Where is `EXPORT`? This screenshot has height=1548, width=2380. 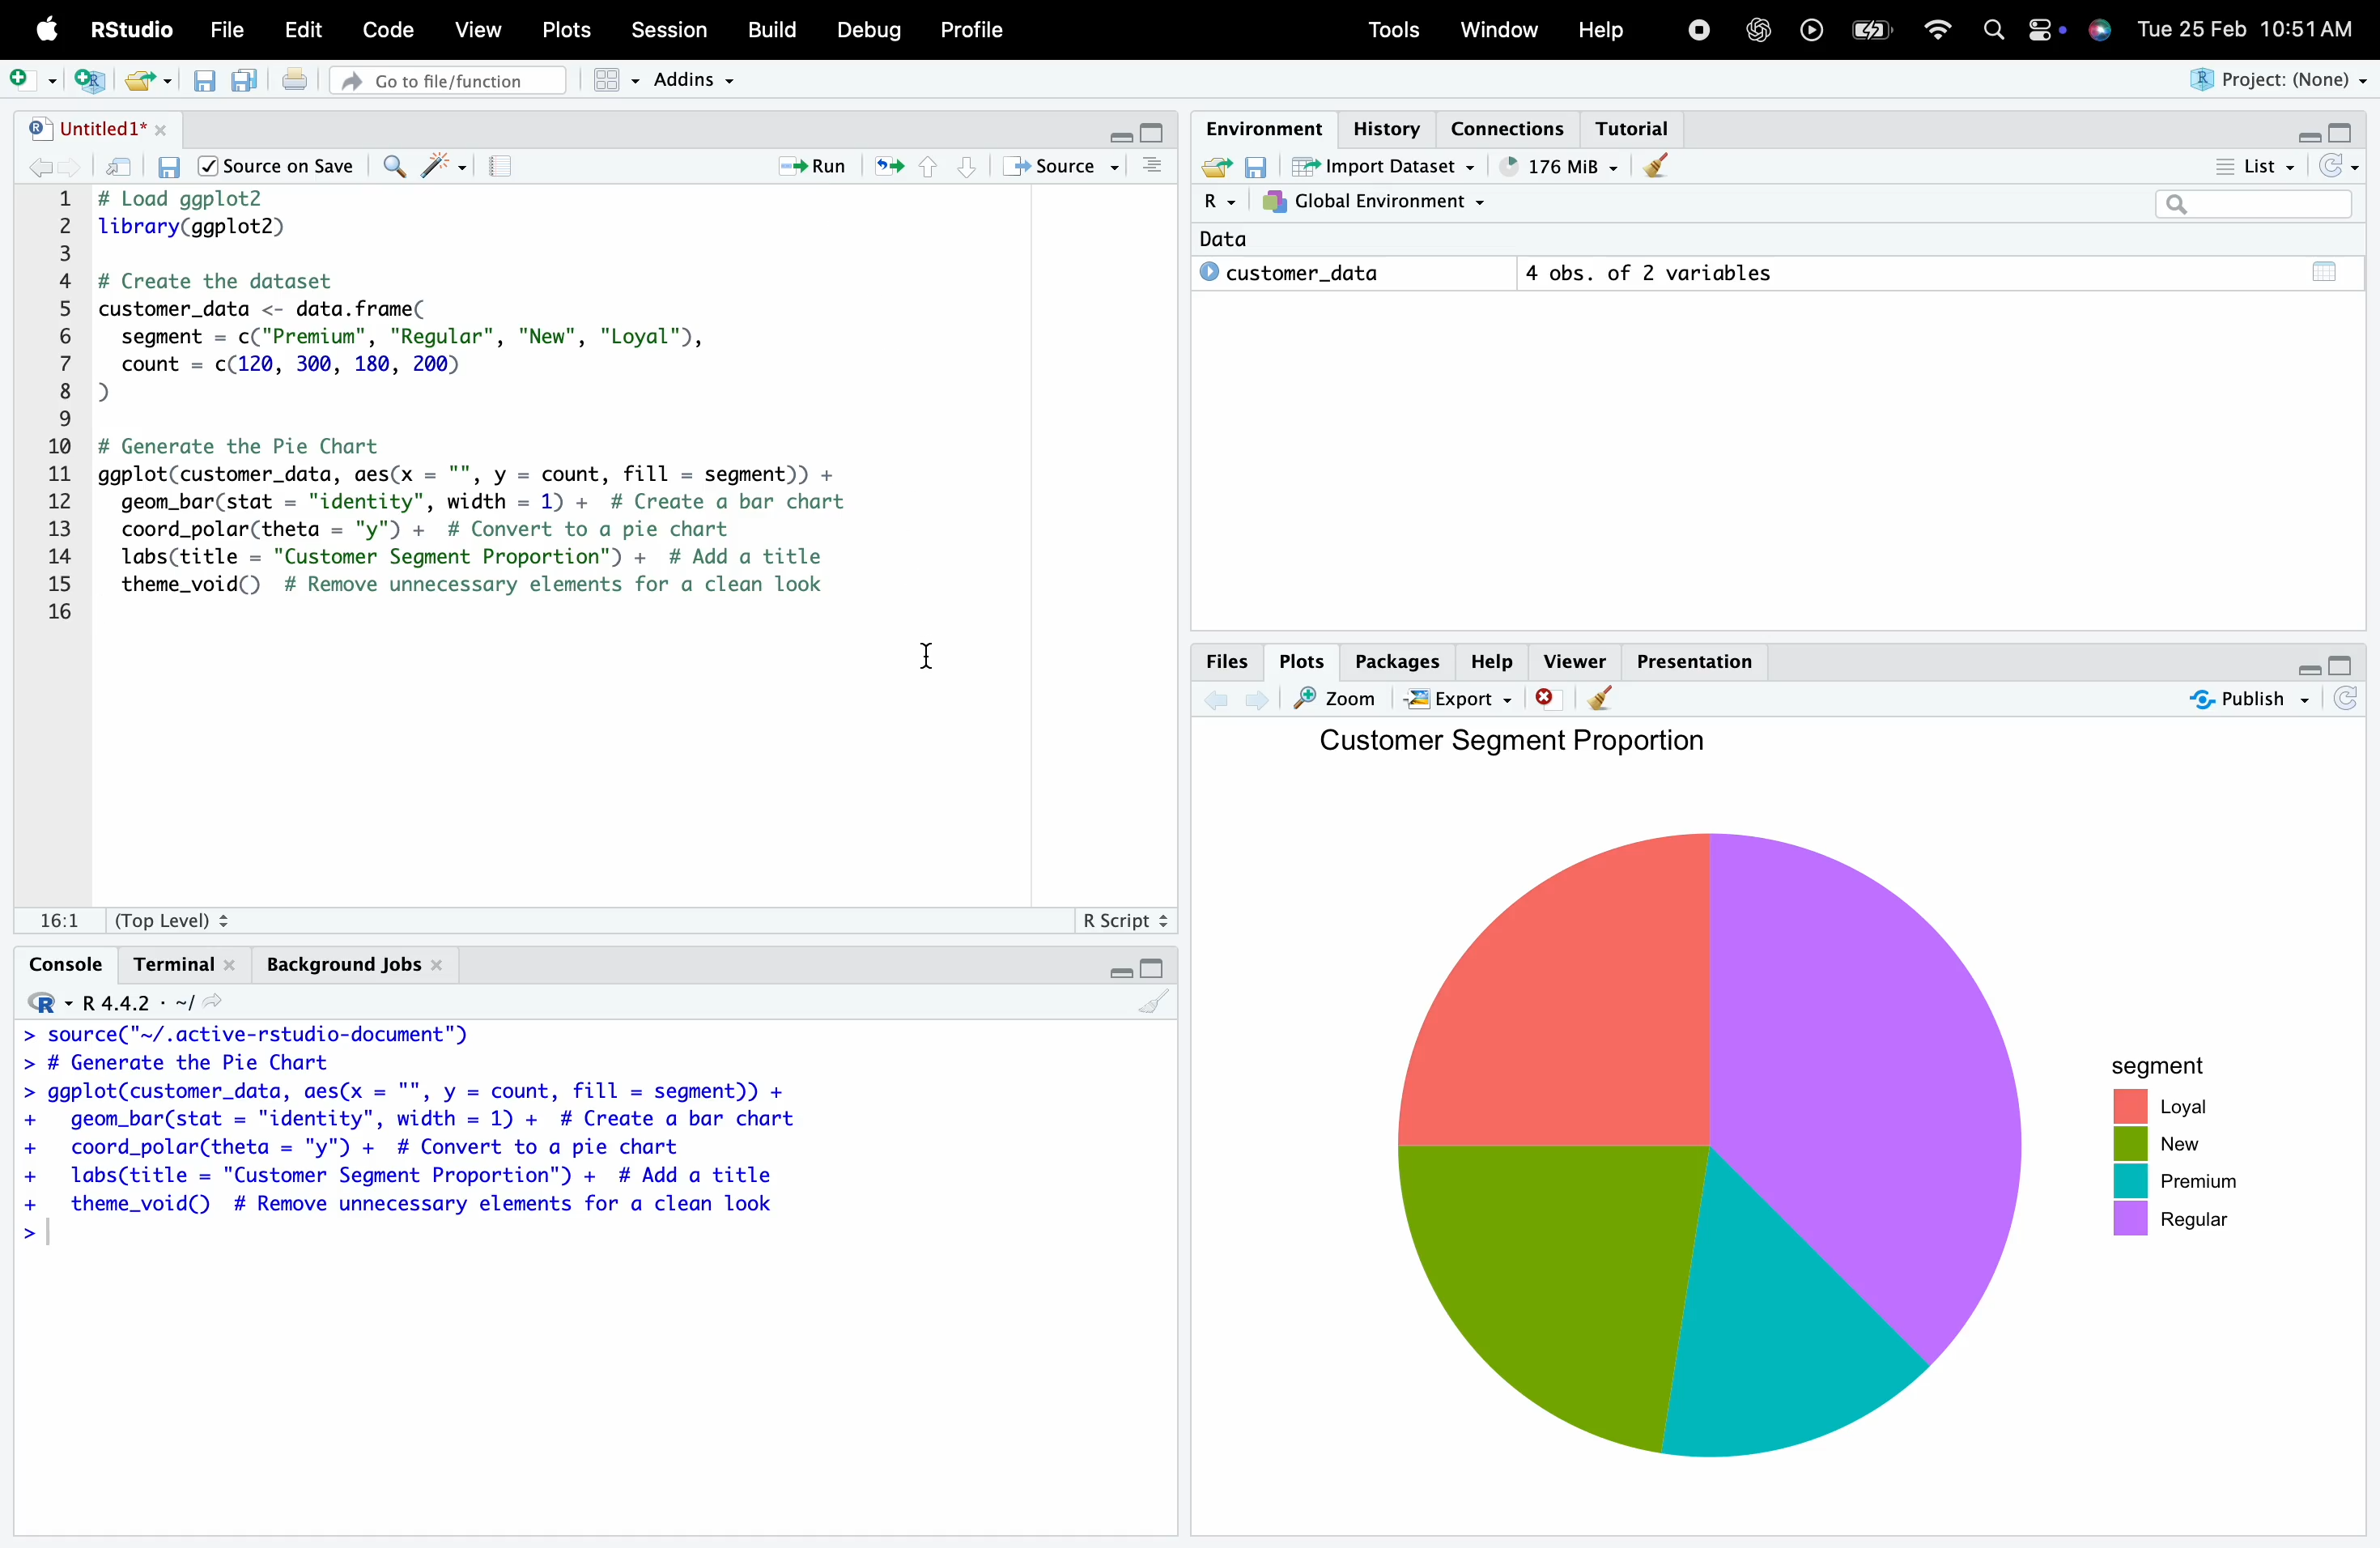 EXPORT is located at coordinates (1460, 699).